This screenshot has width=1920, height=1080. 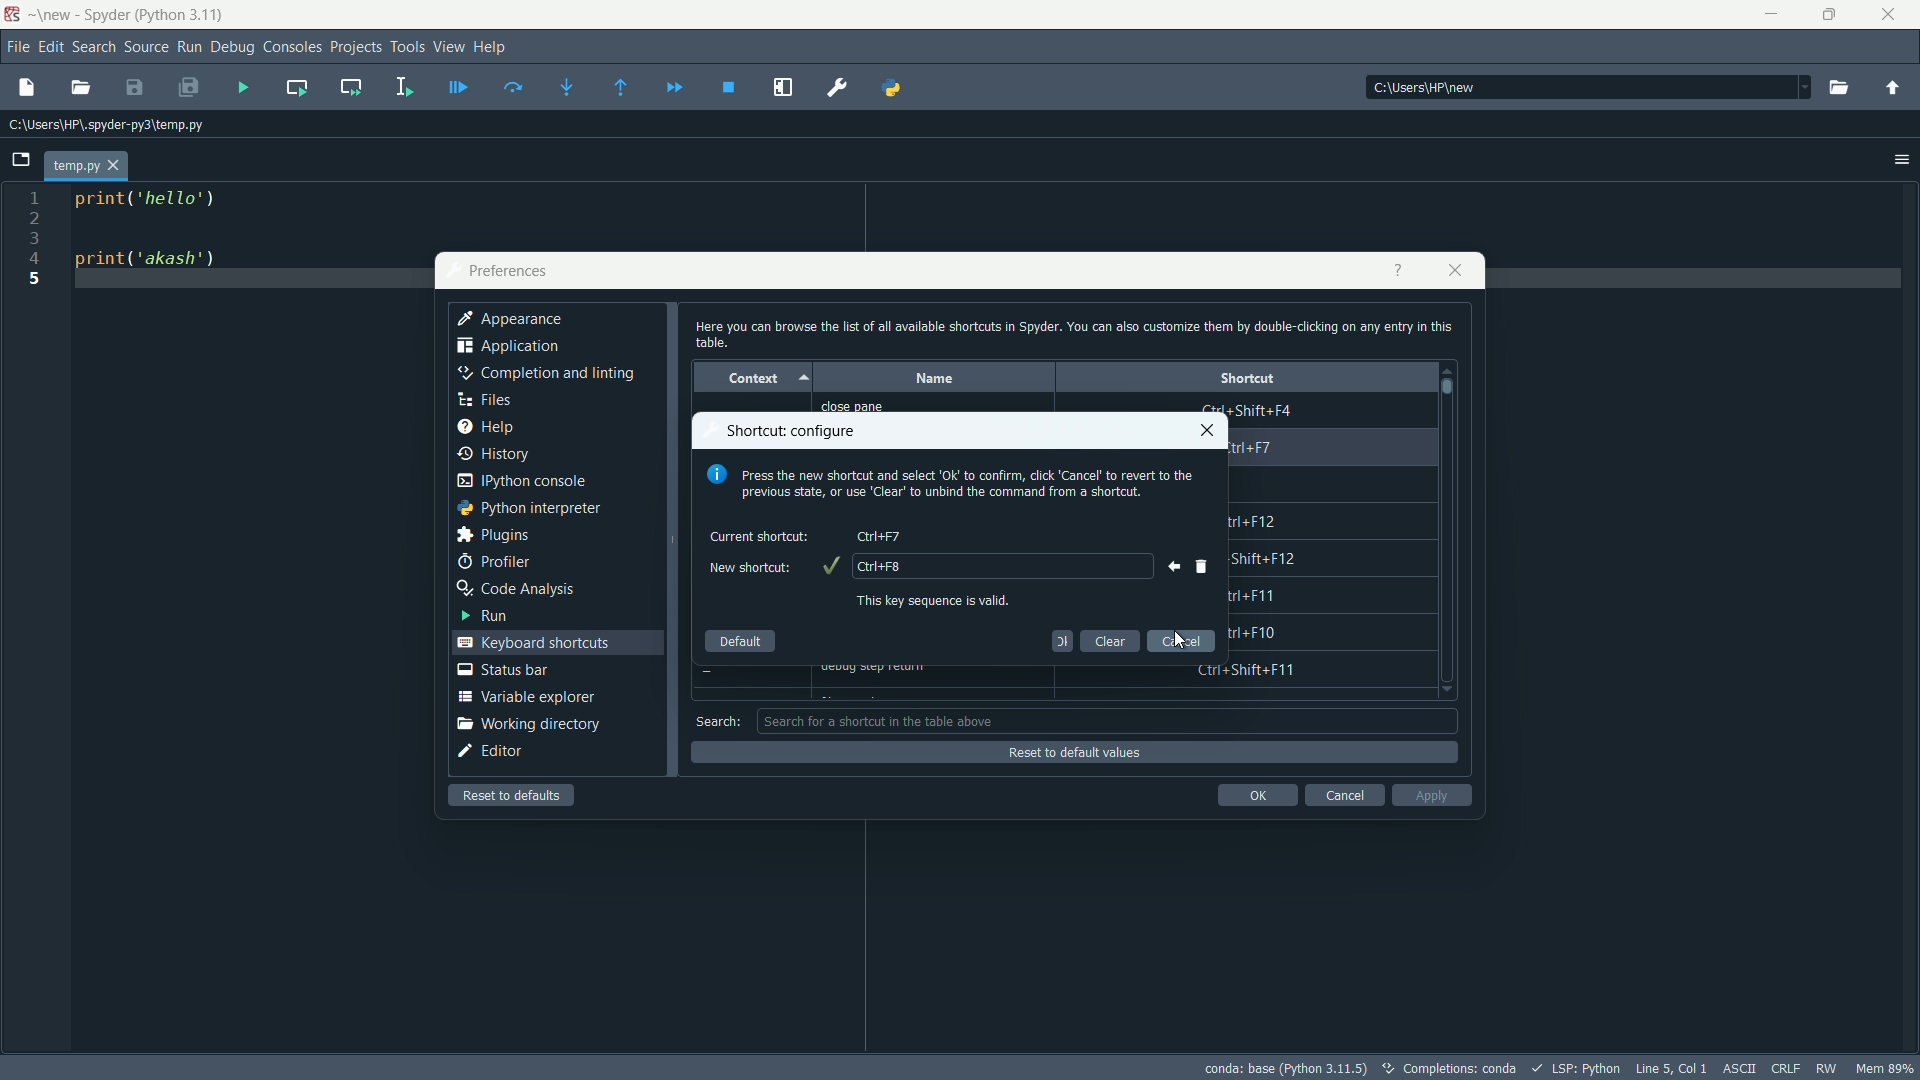 What do you see at coordinates (1784, 1066) in the screenshot?
I see `file eol status` at bounding box center [1784, 1066].